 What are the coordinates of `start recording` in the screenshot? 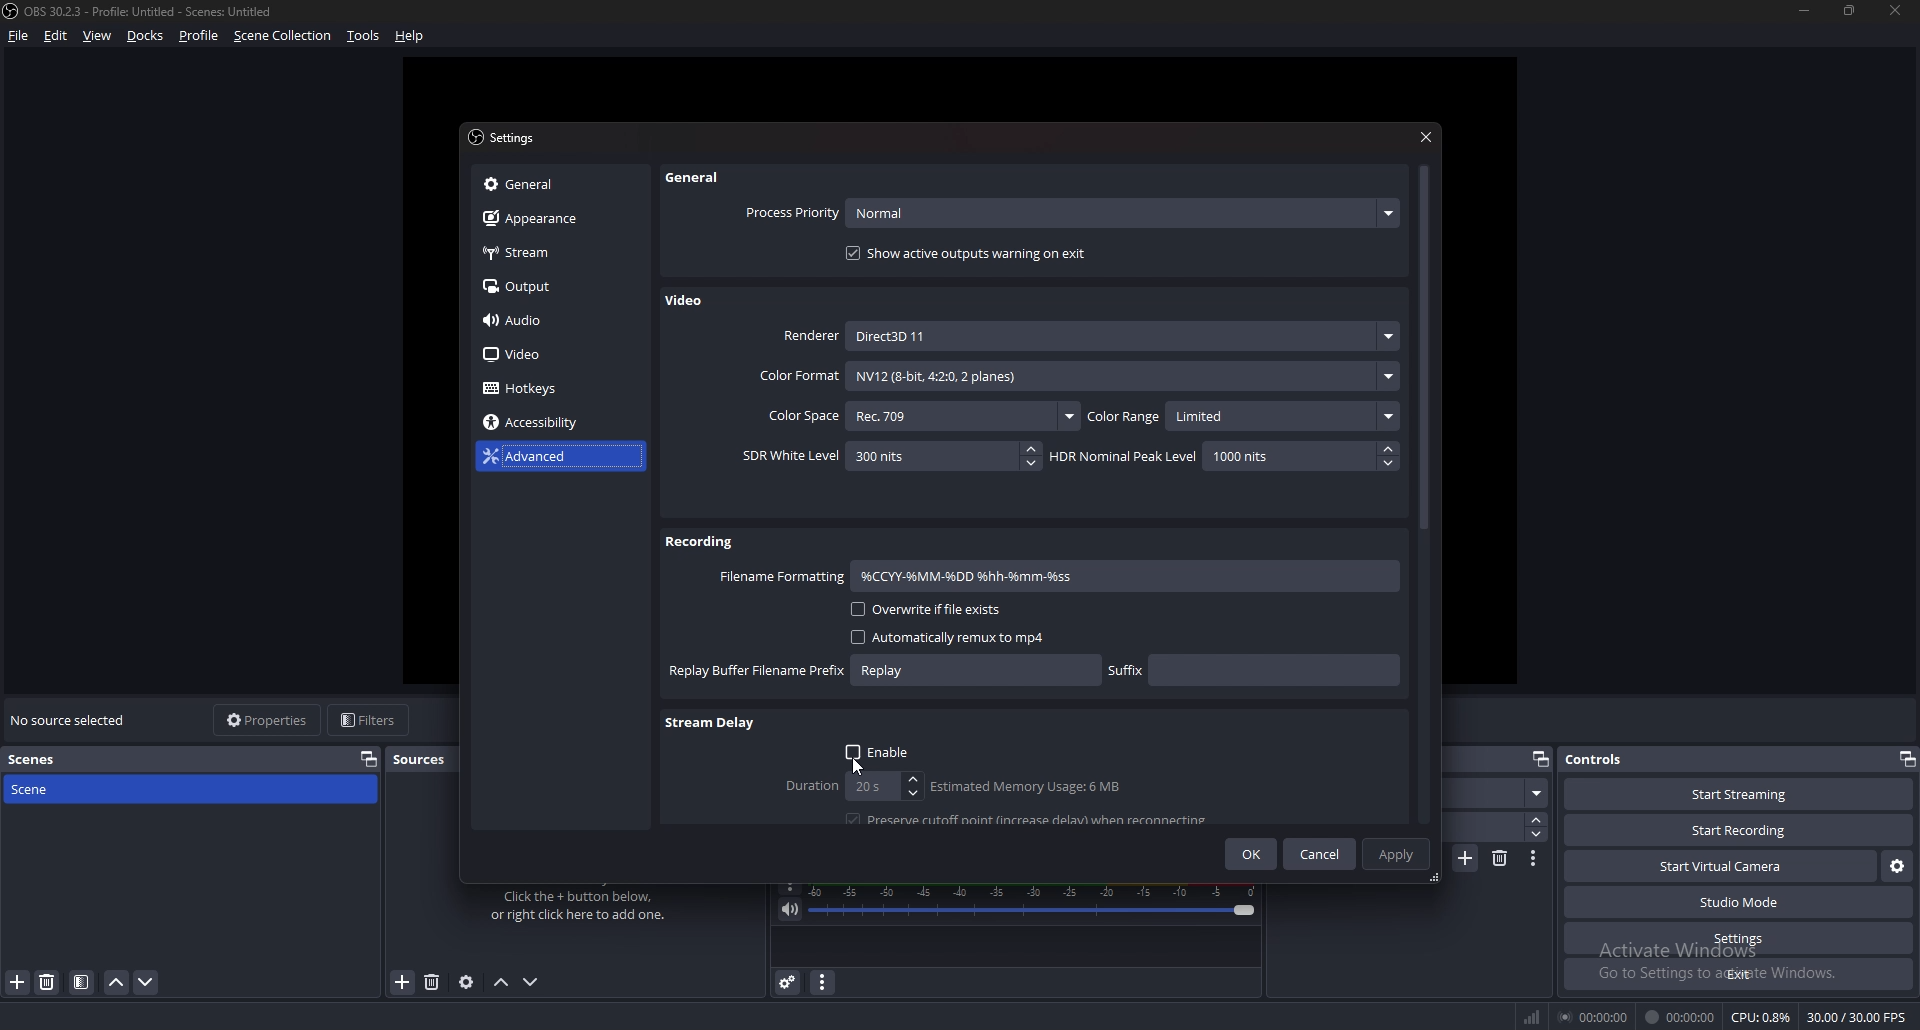 It's located at (1740, 830).